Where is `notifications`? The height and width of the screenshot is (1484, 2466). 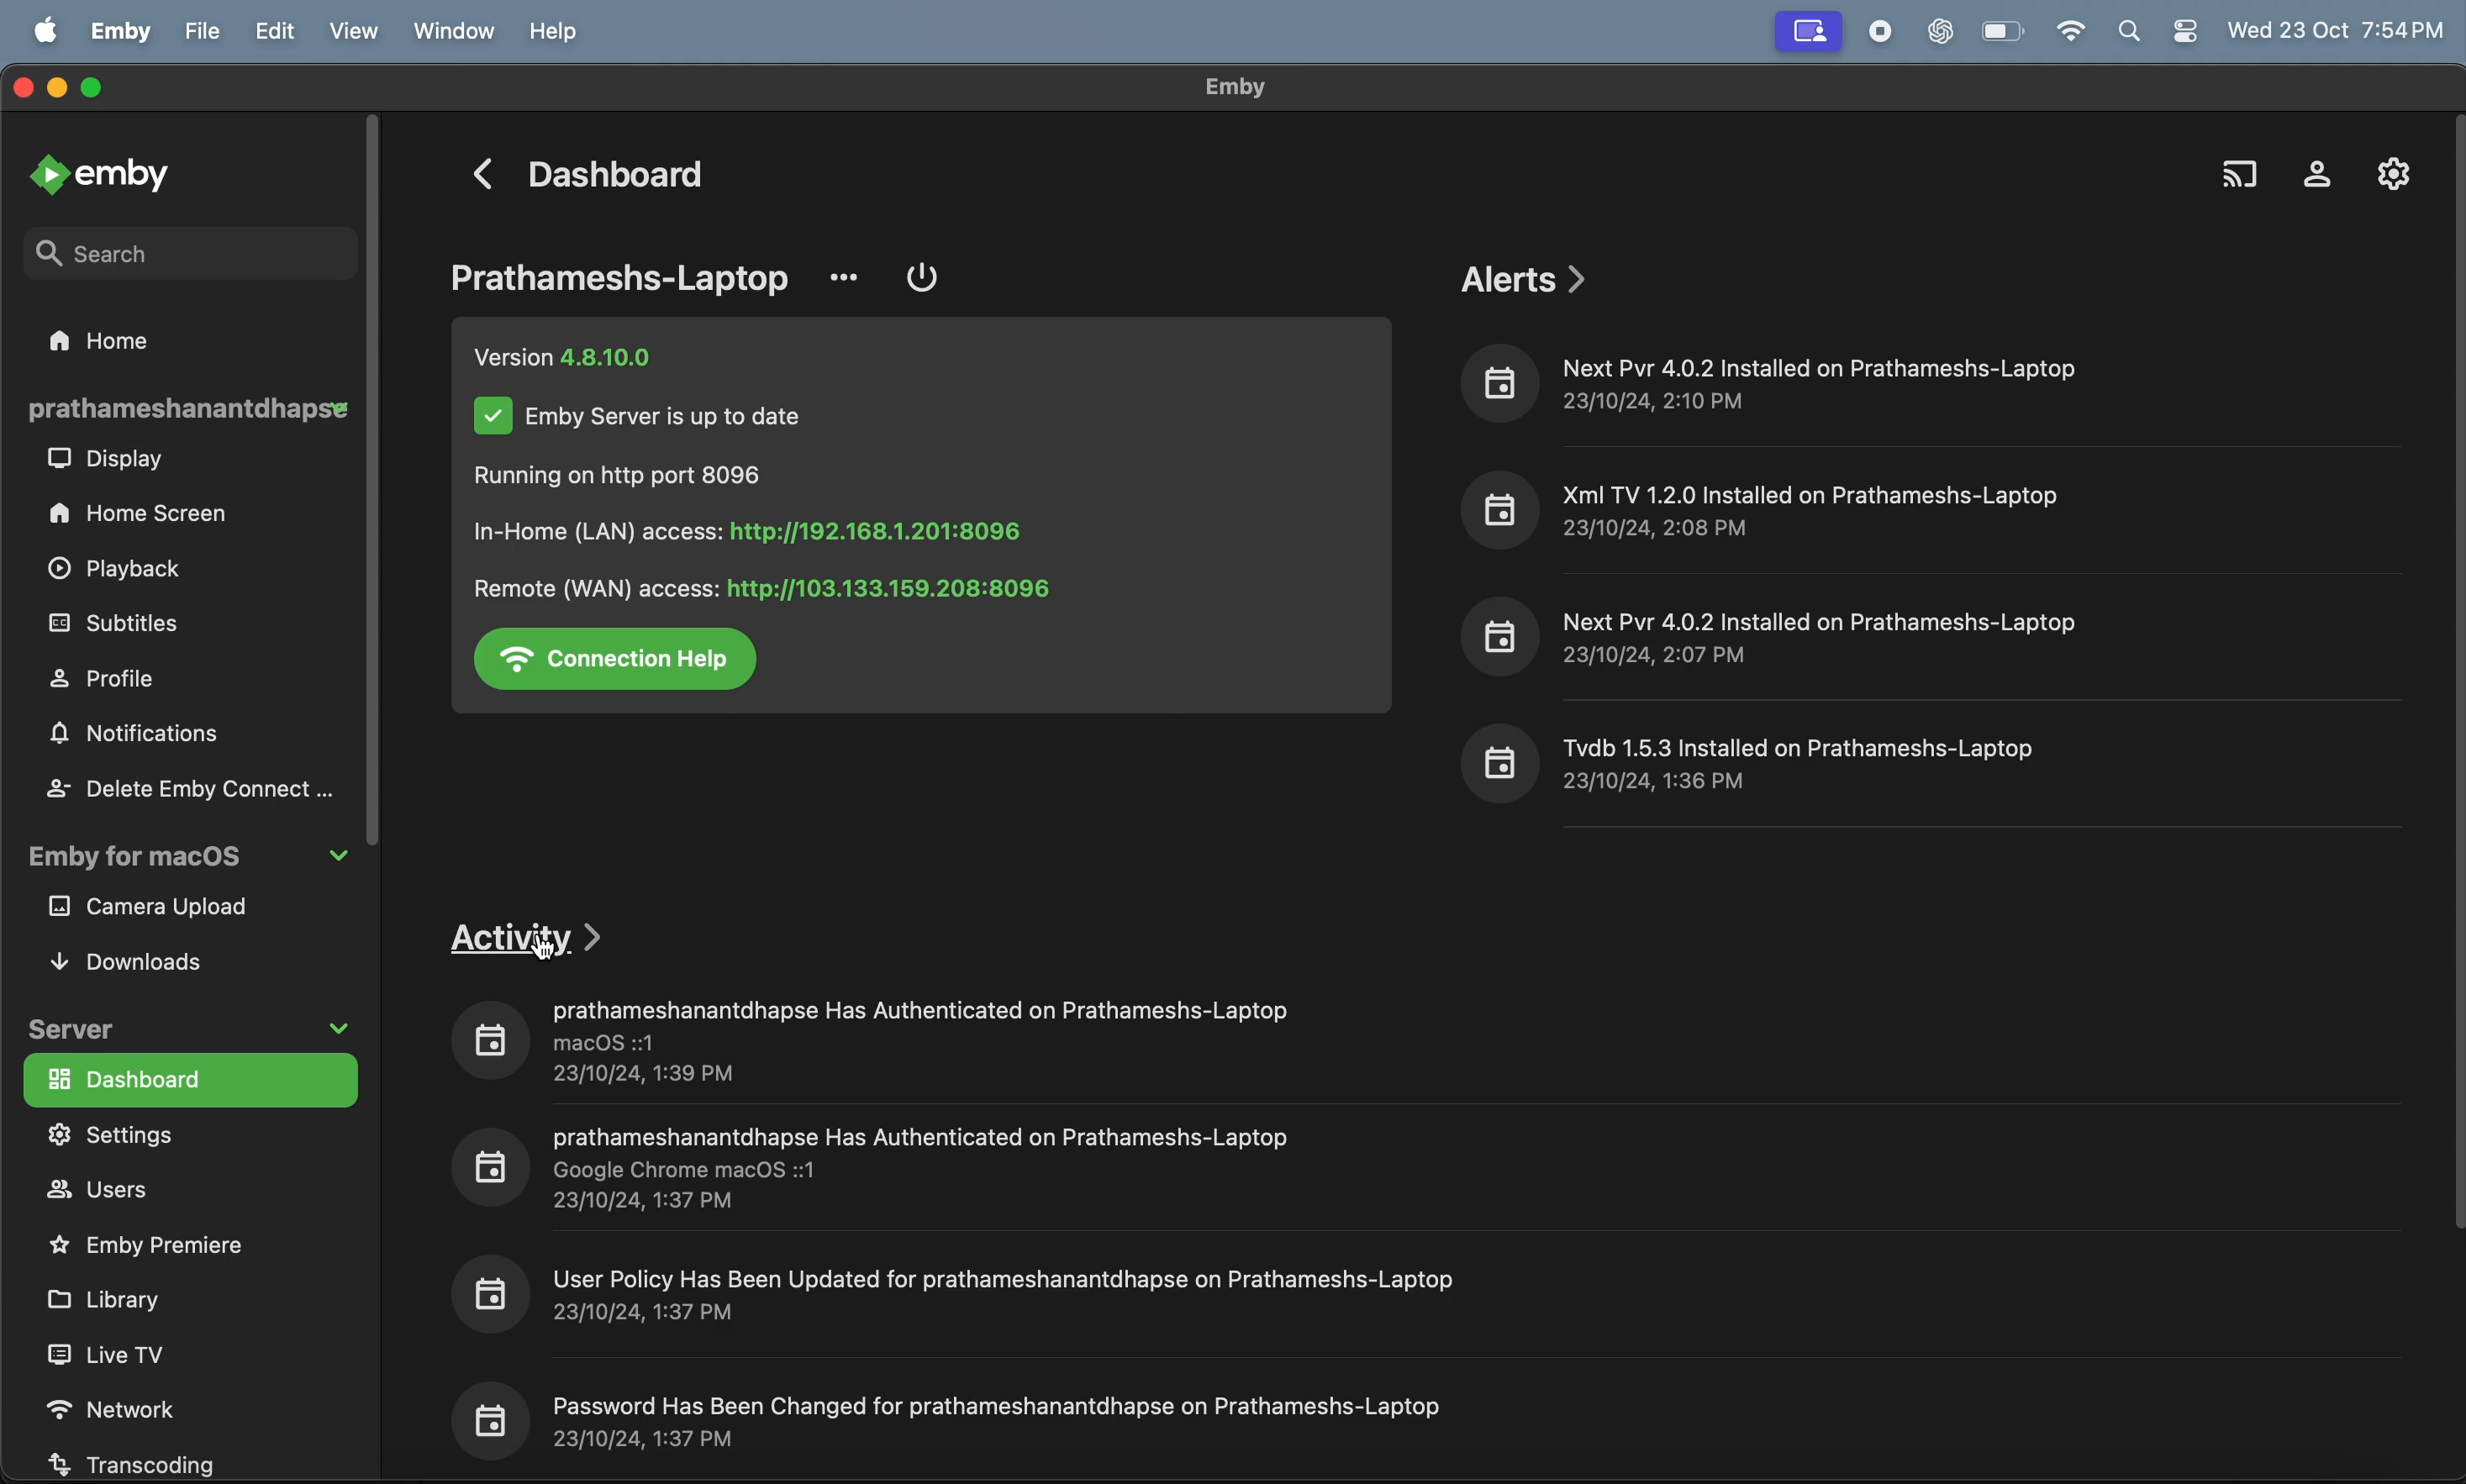 notifications is located at coordinates (145, 737).